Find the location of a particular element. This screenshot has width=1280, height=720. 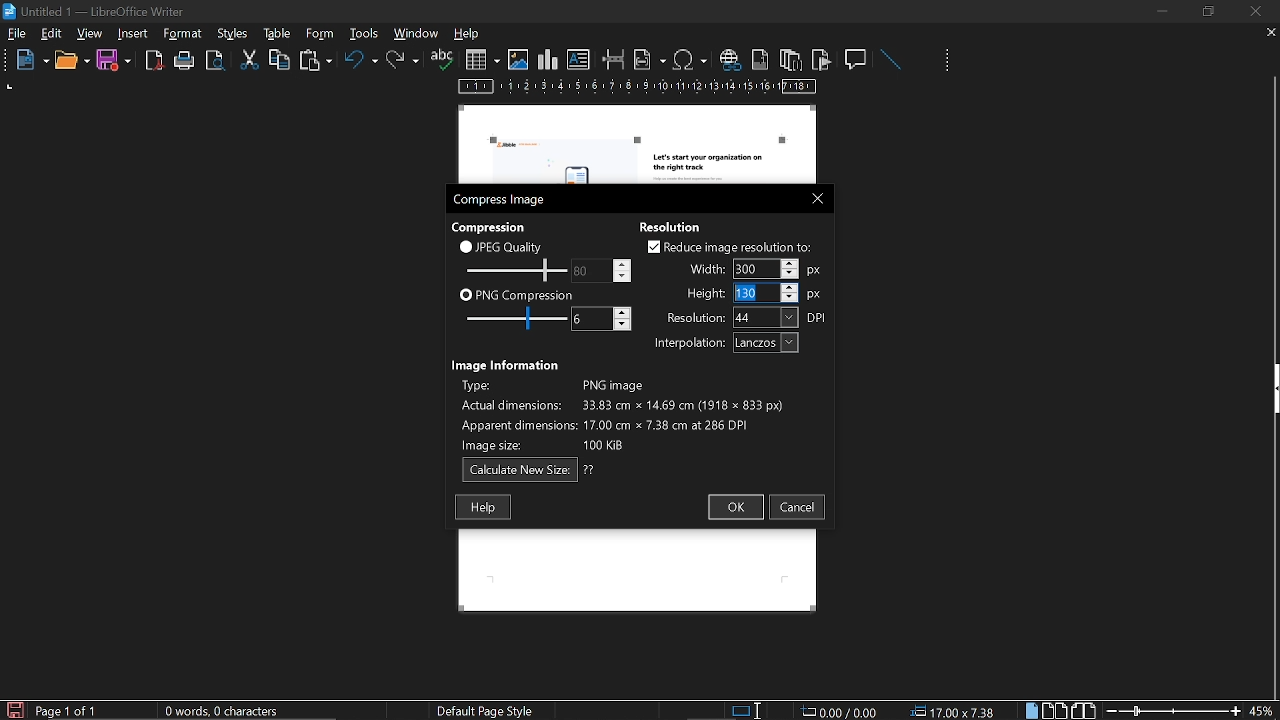

resolution is located at coordinates (747, 317).